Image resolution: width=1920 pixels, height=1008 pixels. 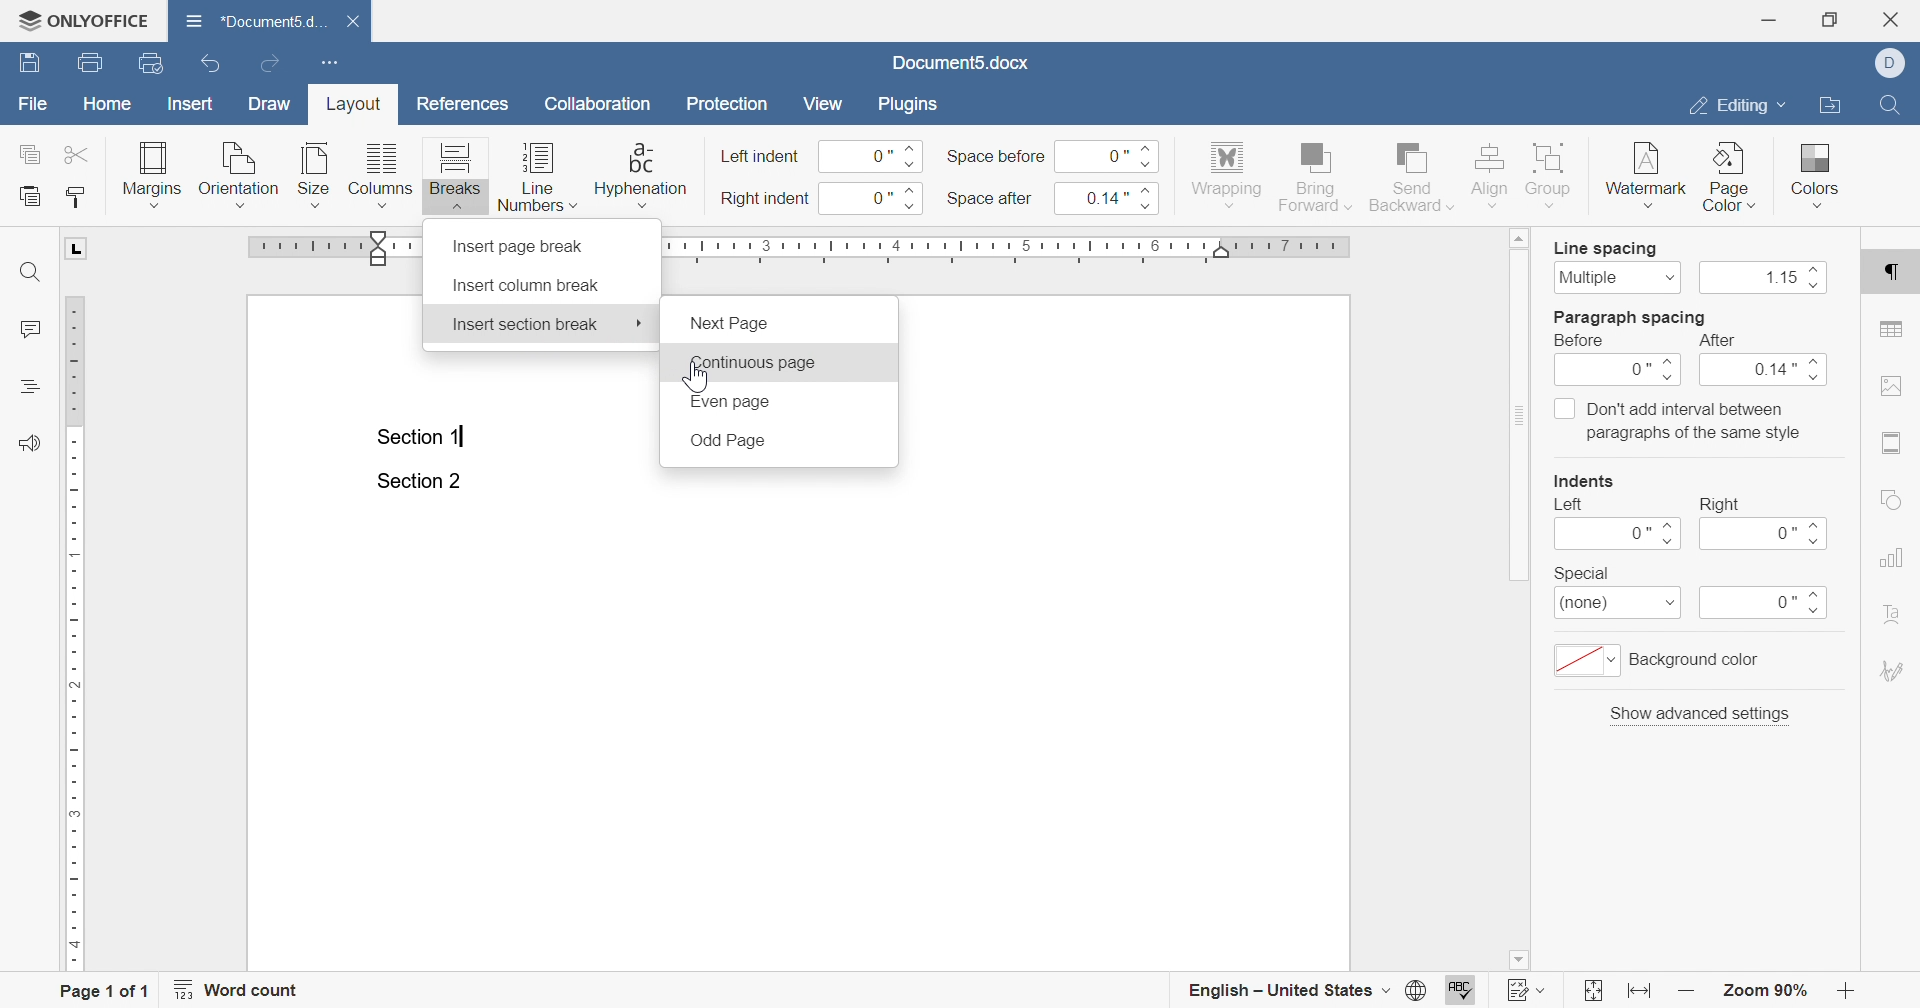 I want to click on english - united states, so click(x=1305, y=991).